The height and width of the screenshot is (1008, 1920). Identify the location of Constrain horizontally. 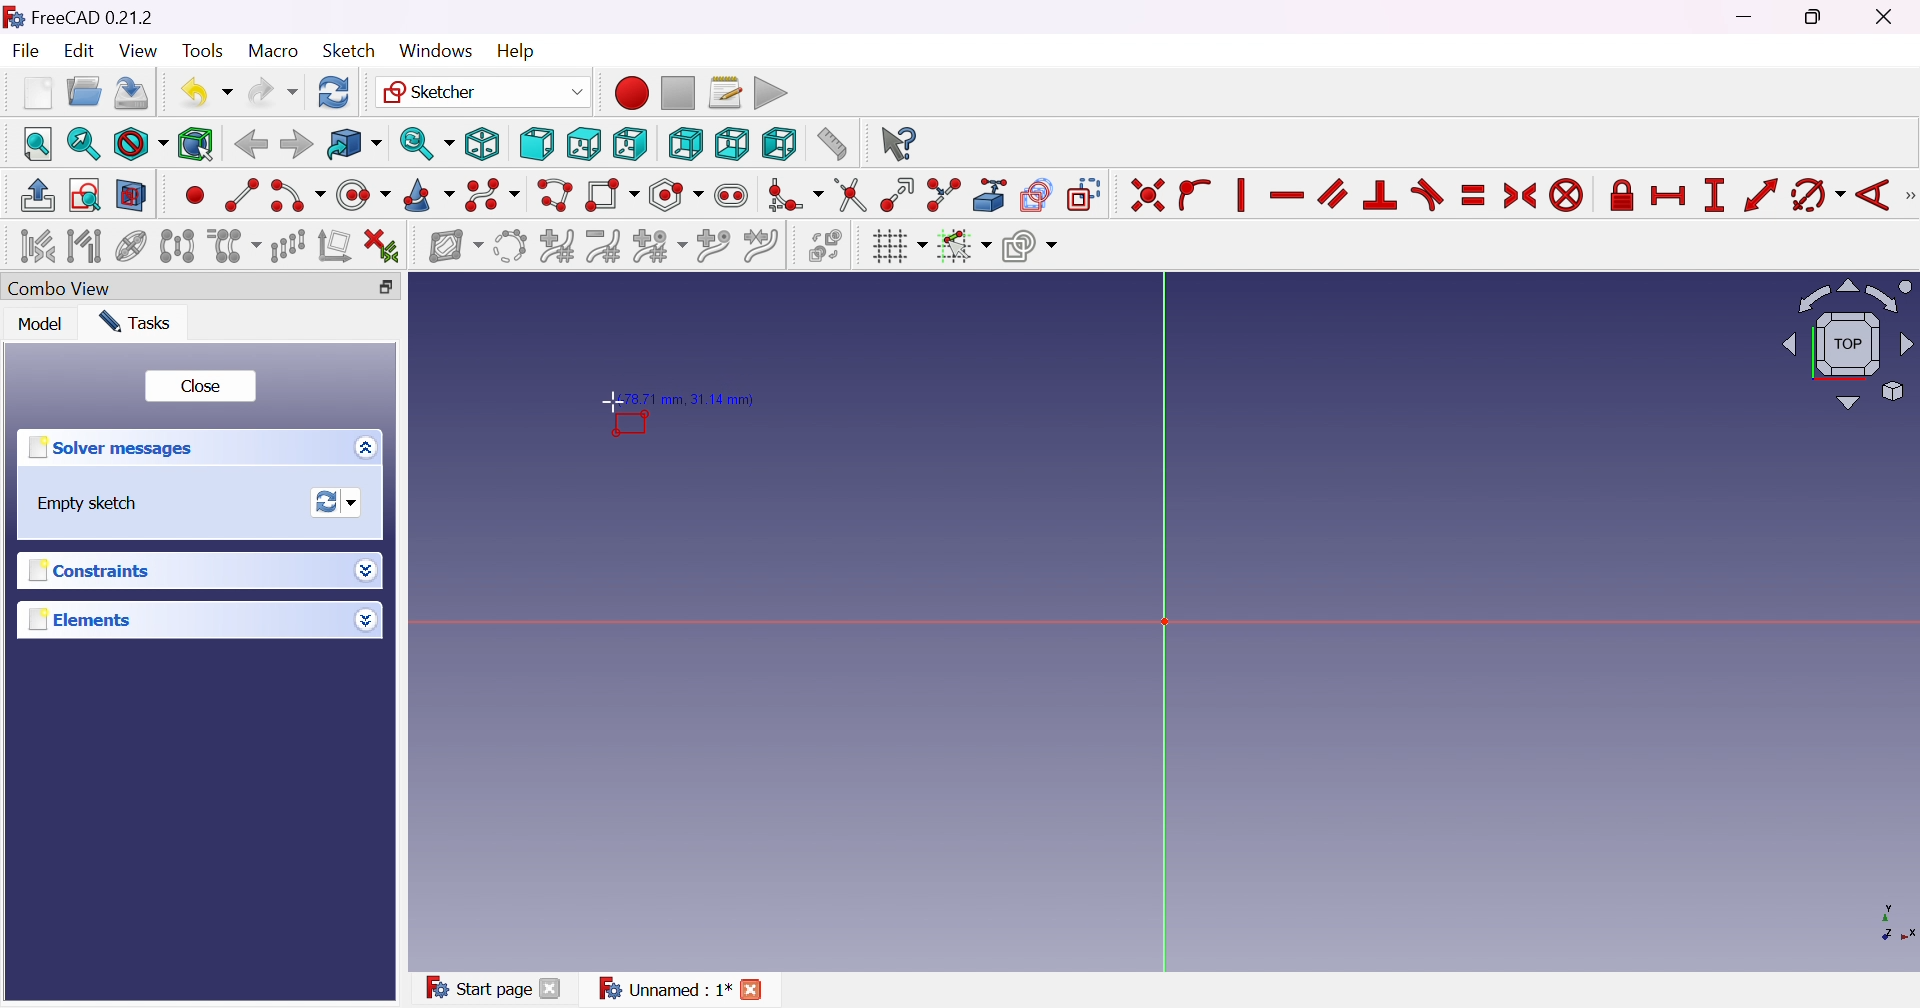
(1288, 196).